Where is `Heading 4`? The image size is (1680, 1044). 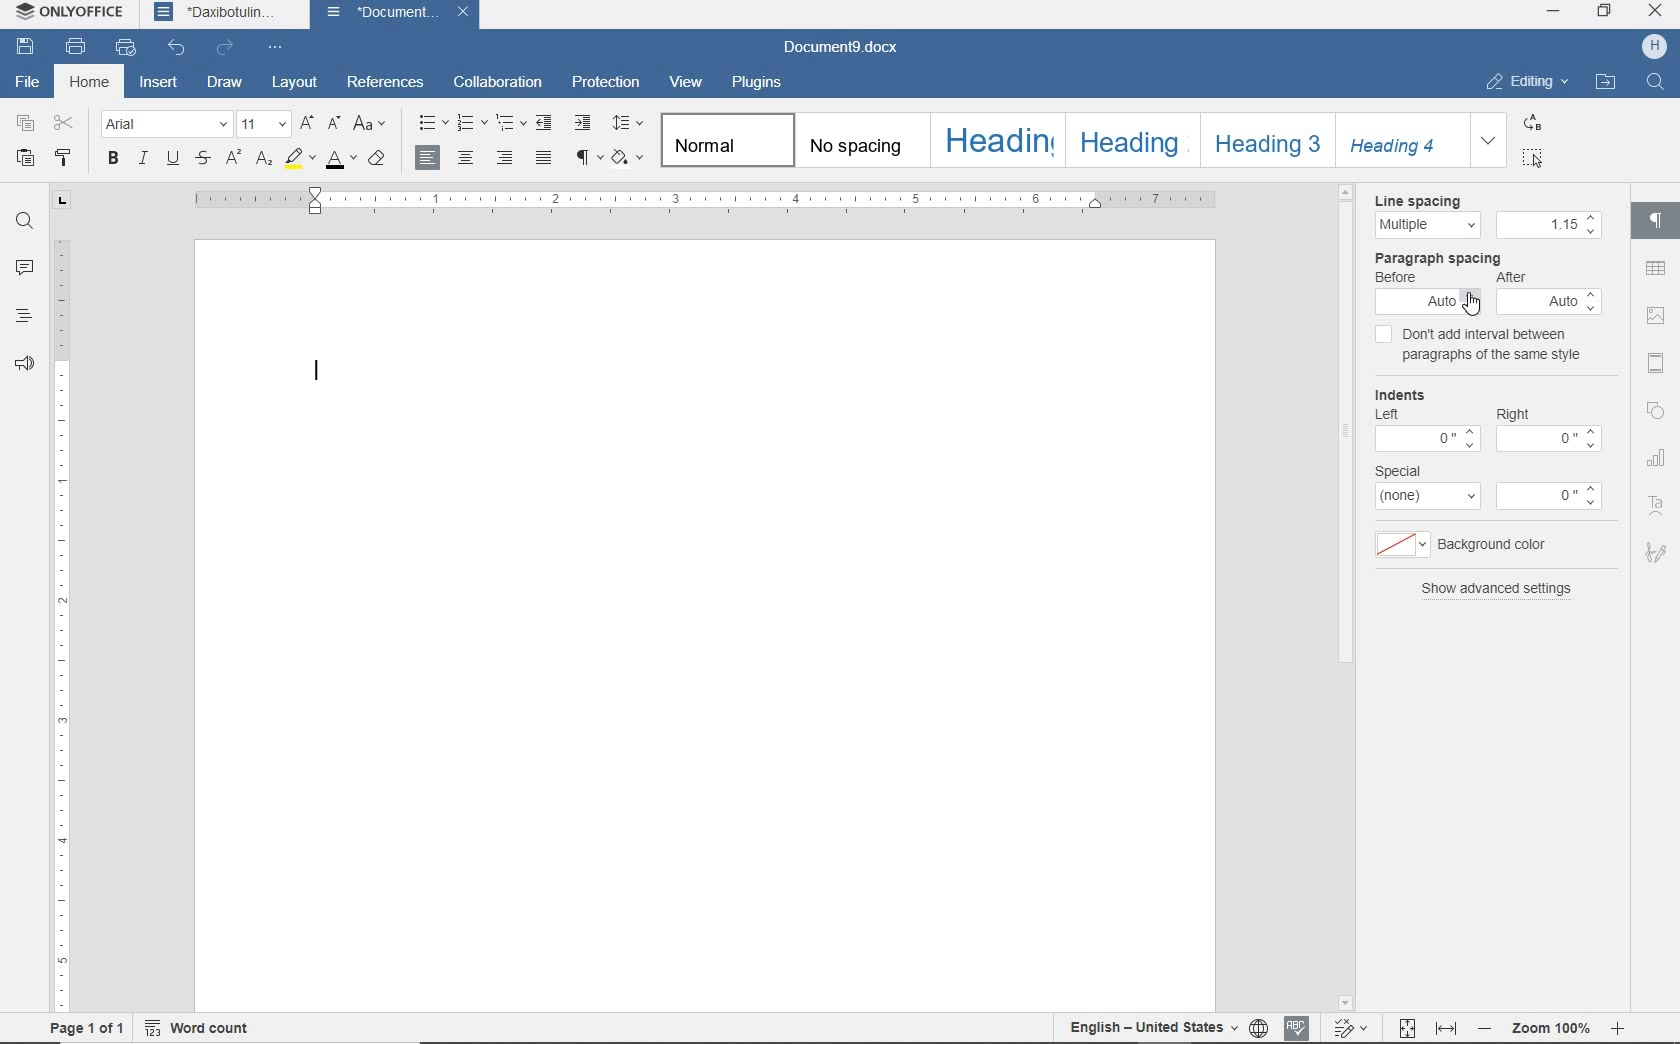
Heading 4 is located at coordinates (1403, 139).